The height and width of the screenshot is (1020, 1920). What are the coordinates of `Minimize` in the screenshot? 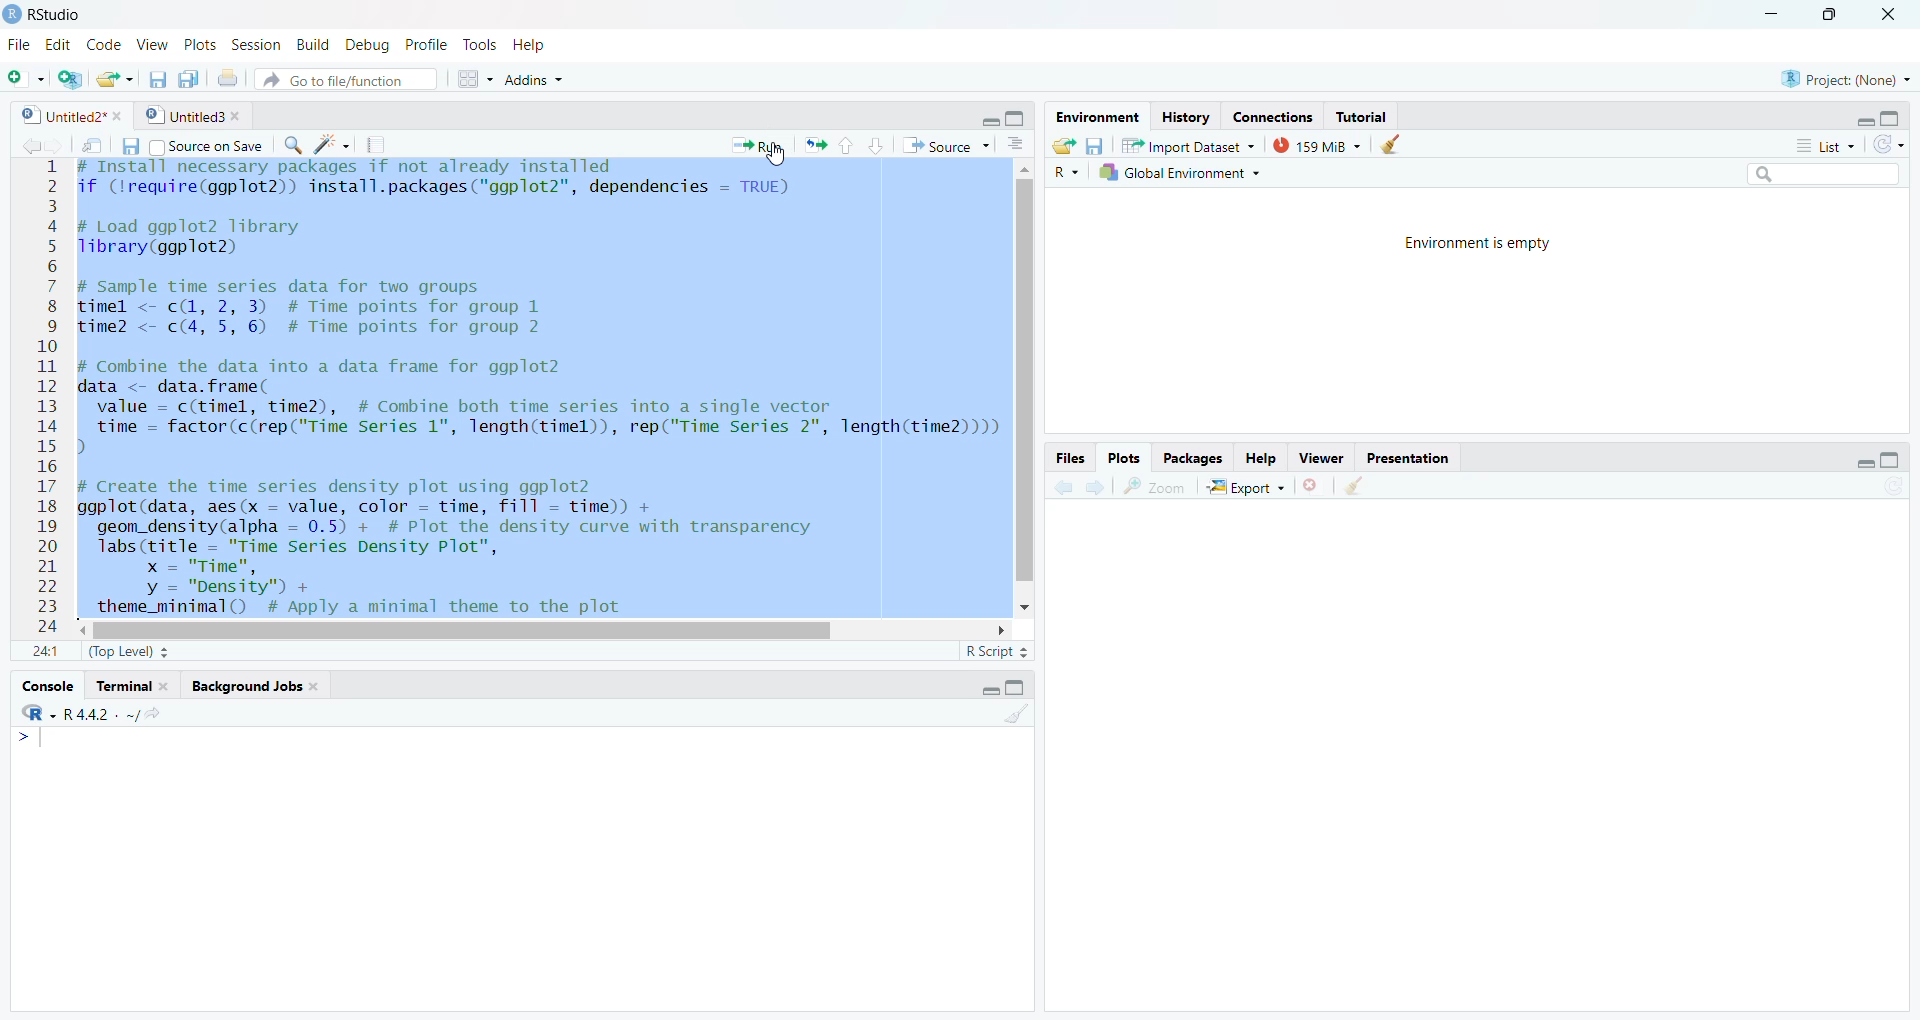 It's located at (1853, 461).